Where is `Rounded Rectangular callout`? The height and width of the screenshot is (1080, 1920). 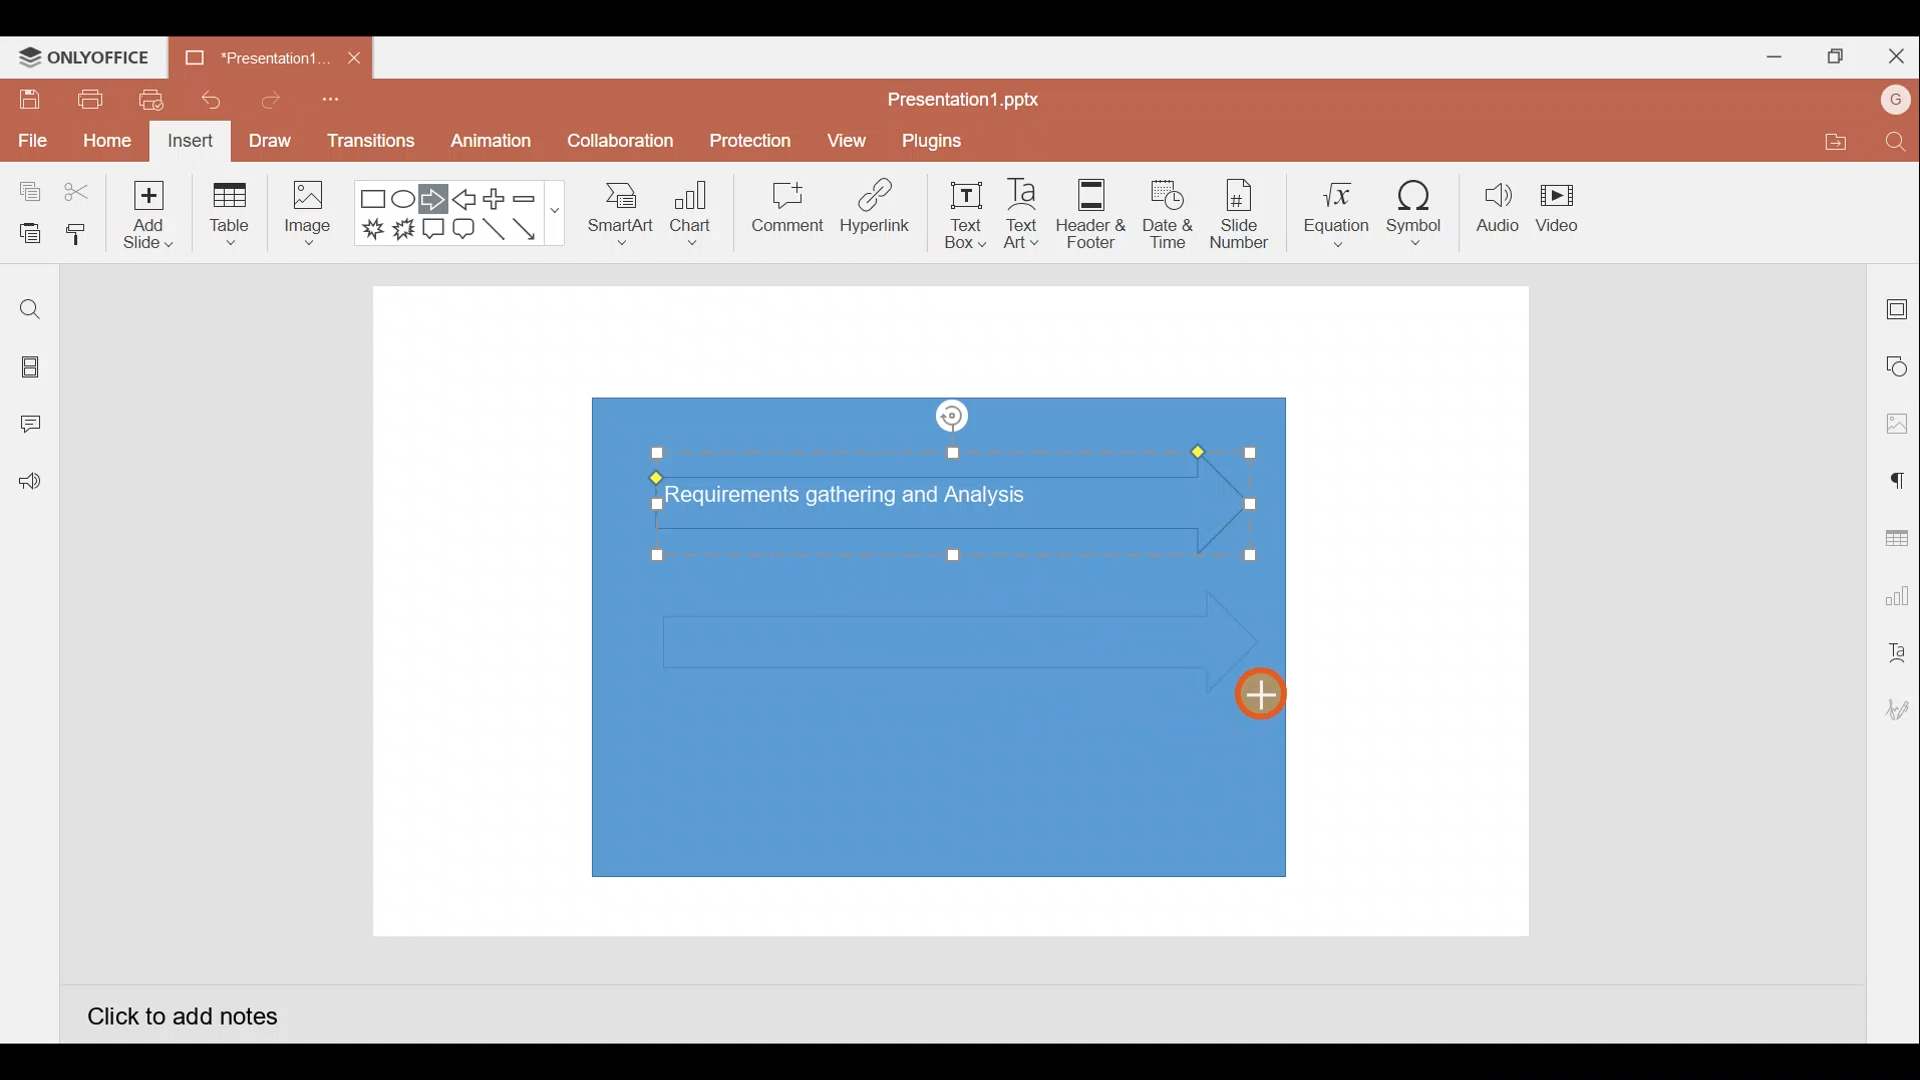
Rounded Rectangular callout is located at coordinates (463, 226).